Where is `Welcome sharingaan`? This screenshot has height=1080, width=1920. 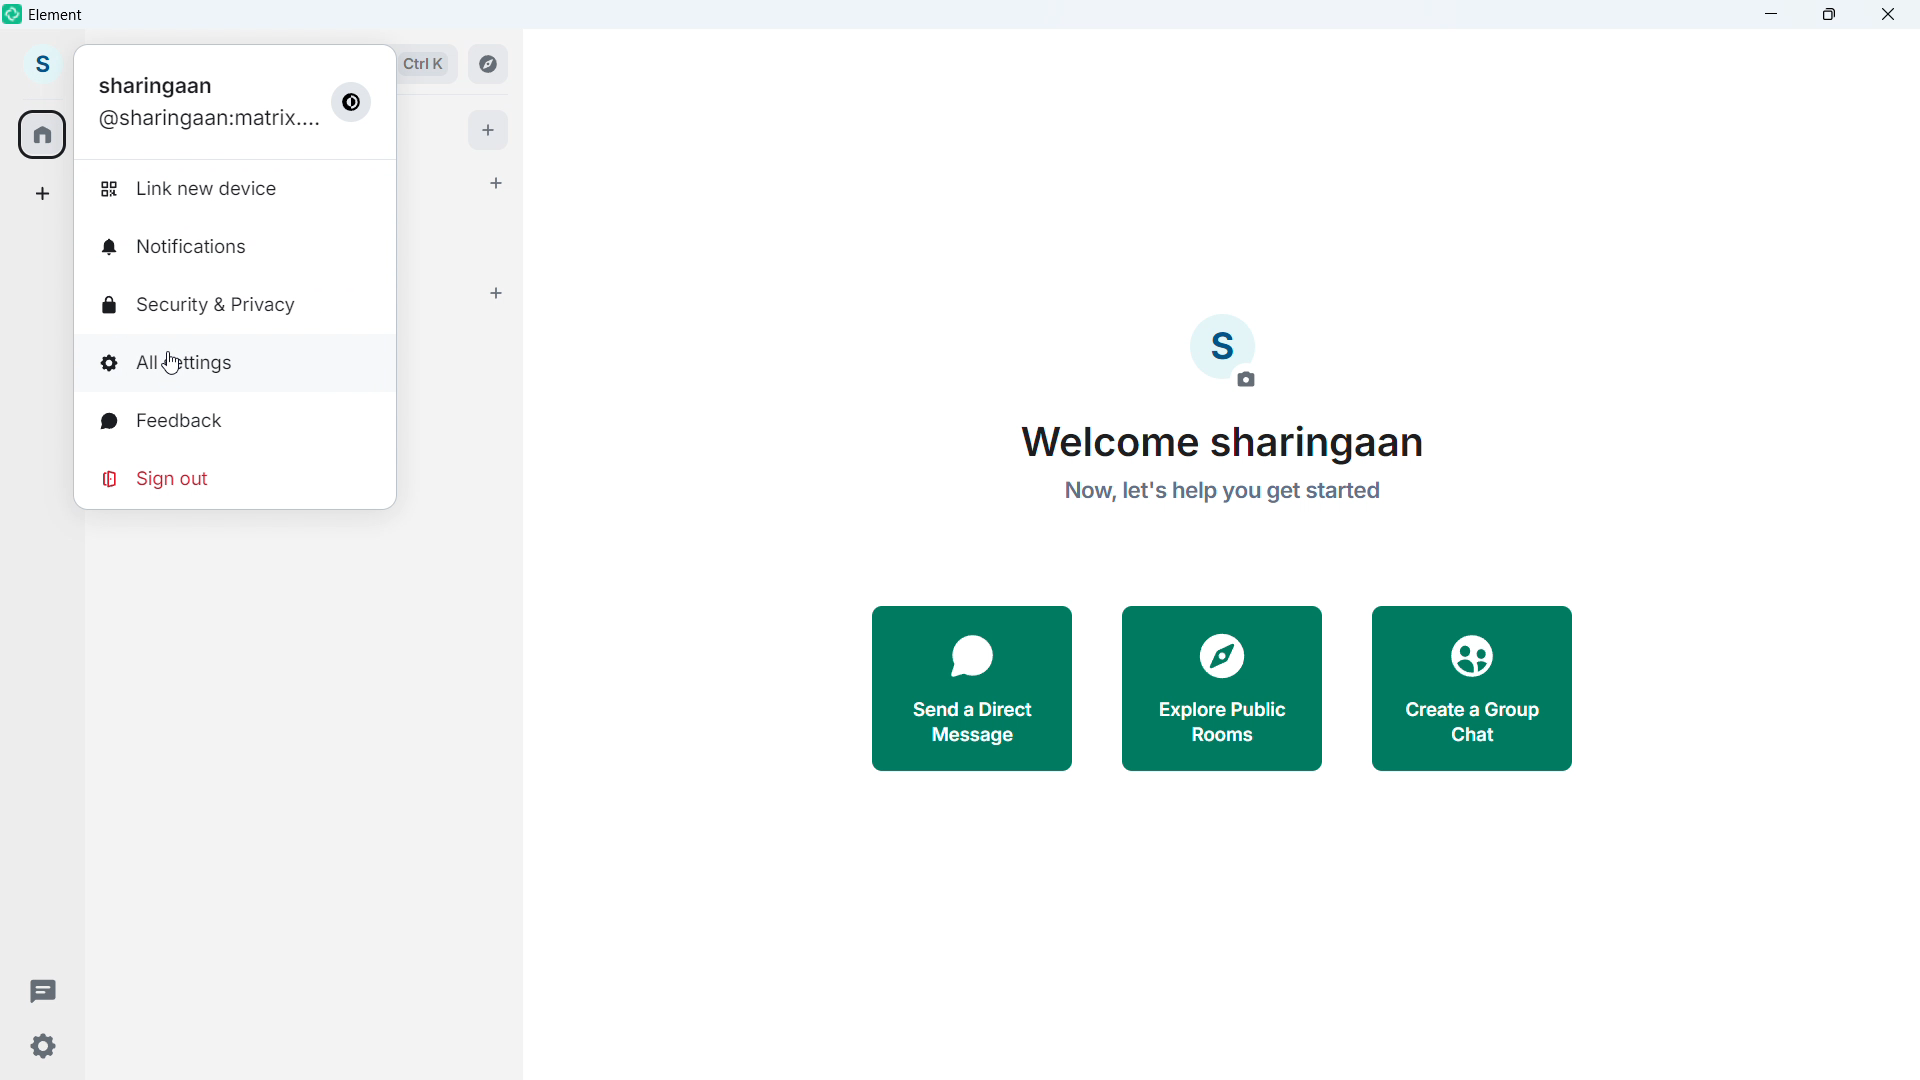
Welcome sharingaan is located at coordinates (1218, 444).